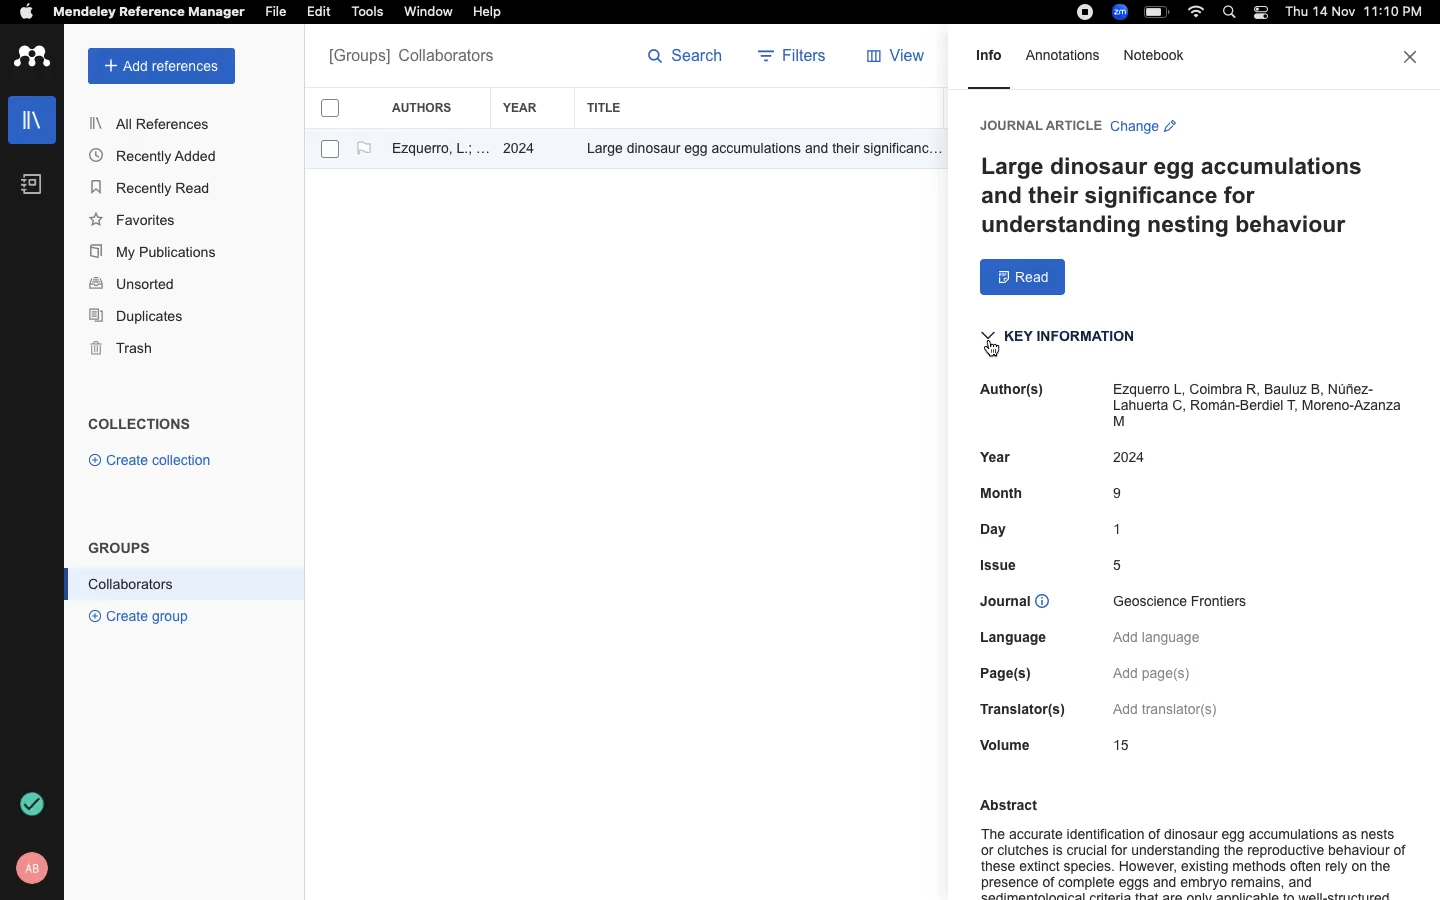  Describe the element at coordinates (485, 13) in the screenshot. I see `Help` at that location.